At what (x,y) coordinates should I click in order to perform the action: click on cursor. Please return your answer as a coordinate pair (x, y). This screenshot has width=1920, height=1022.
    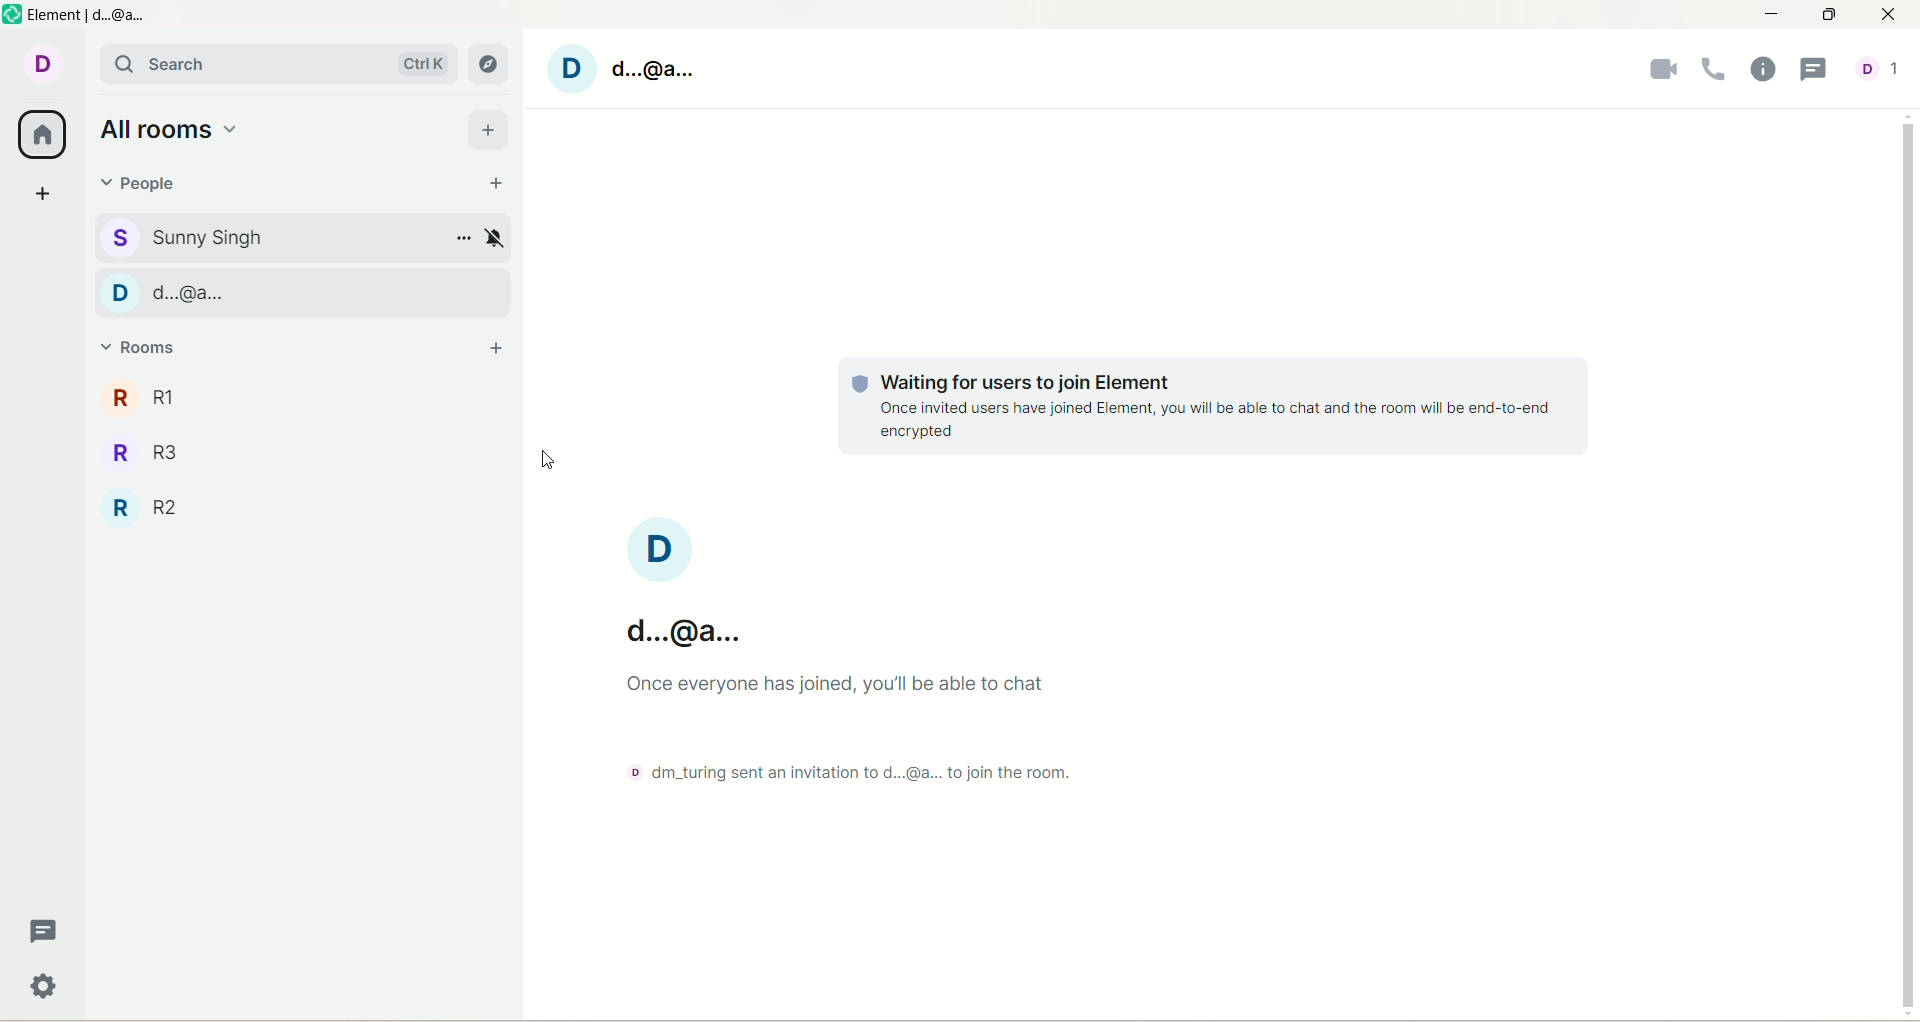
    Looking at the image, I should click on (554, 461).